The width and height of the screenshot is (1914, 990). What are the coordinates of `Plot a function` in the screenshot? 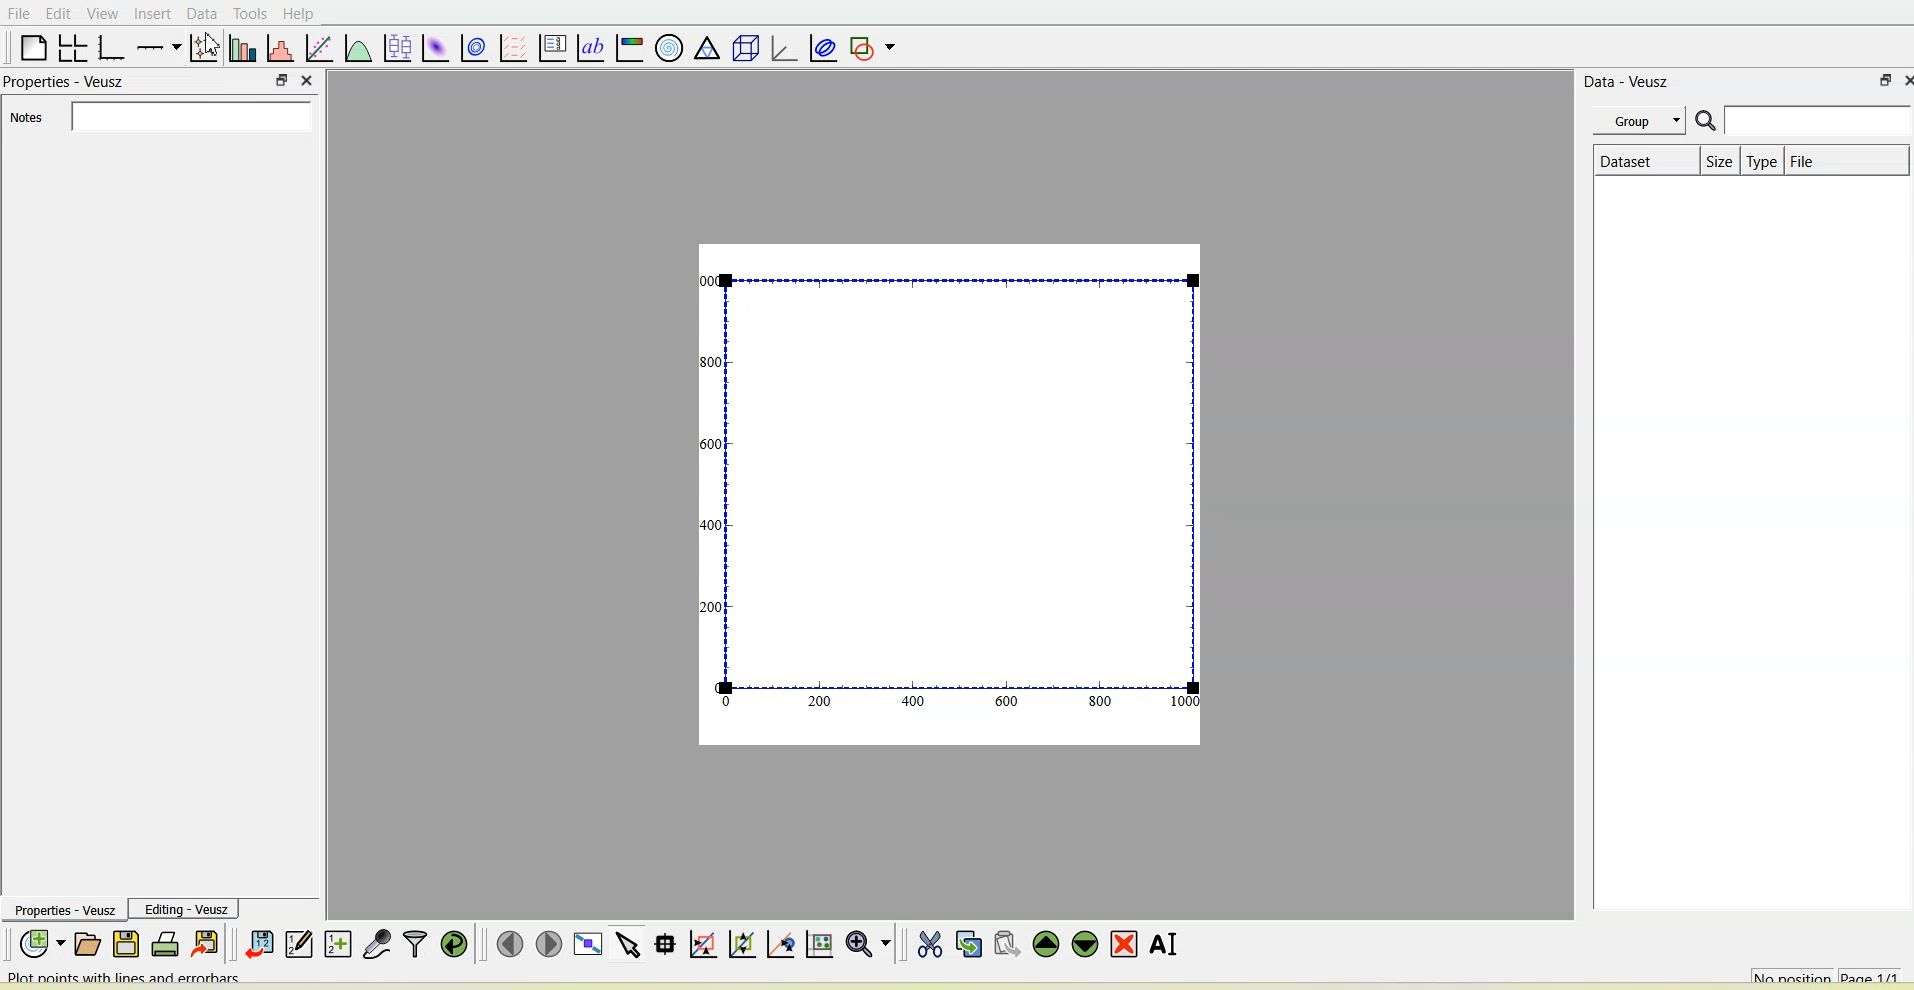 It's located at (358, 48).